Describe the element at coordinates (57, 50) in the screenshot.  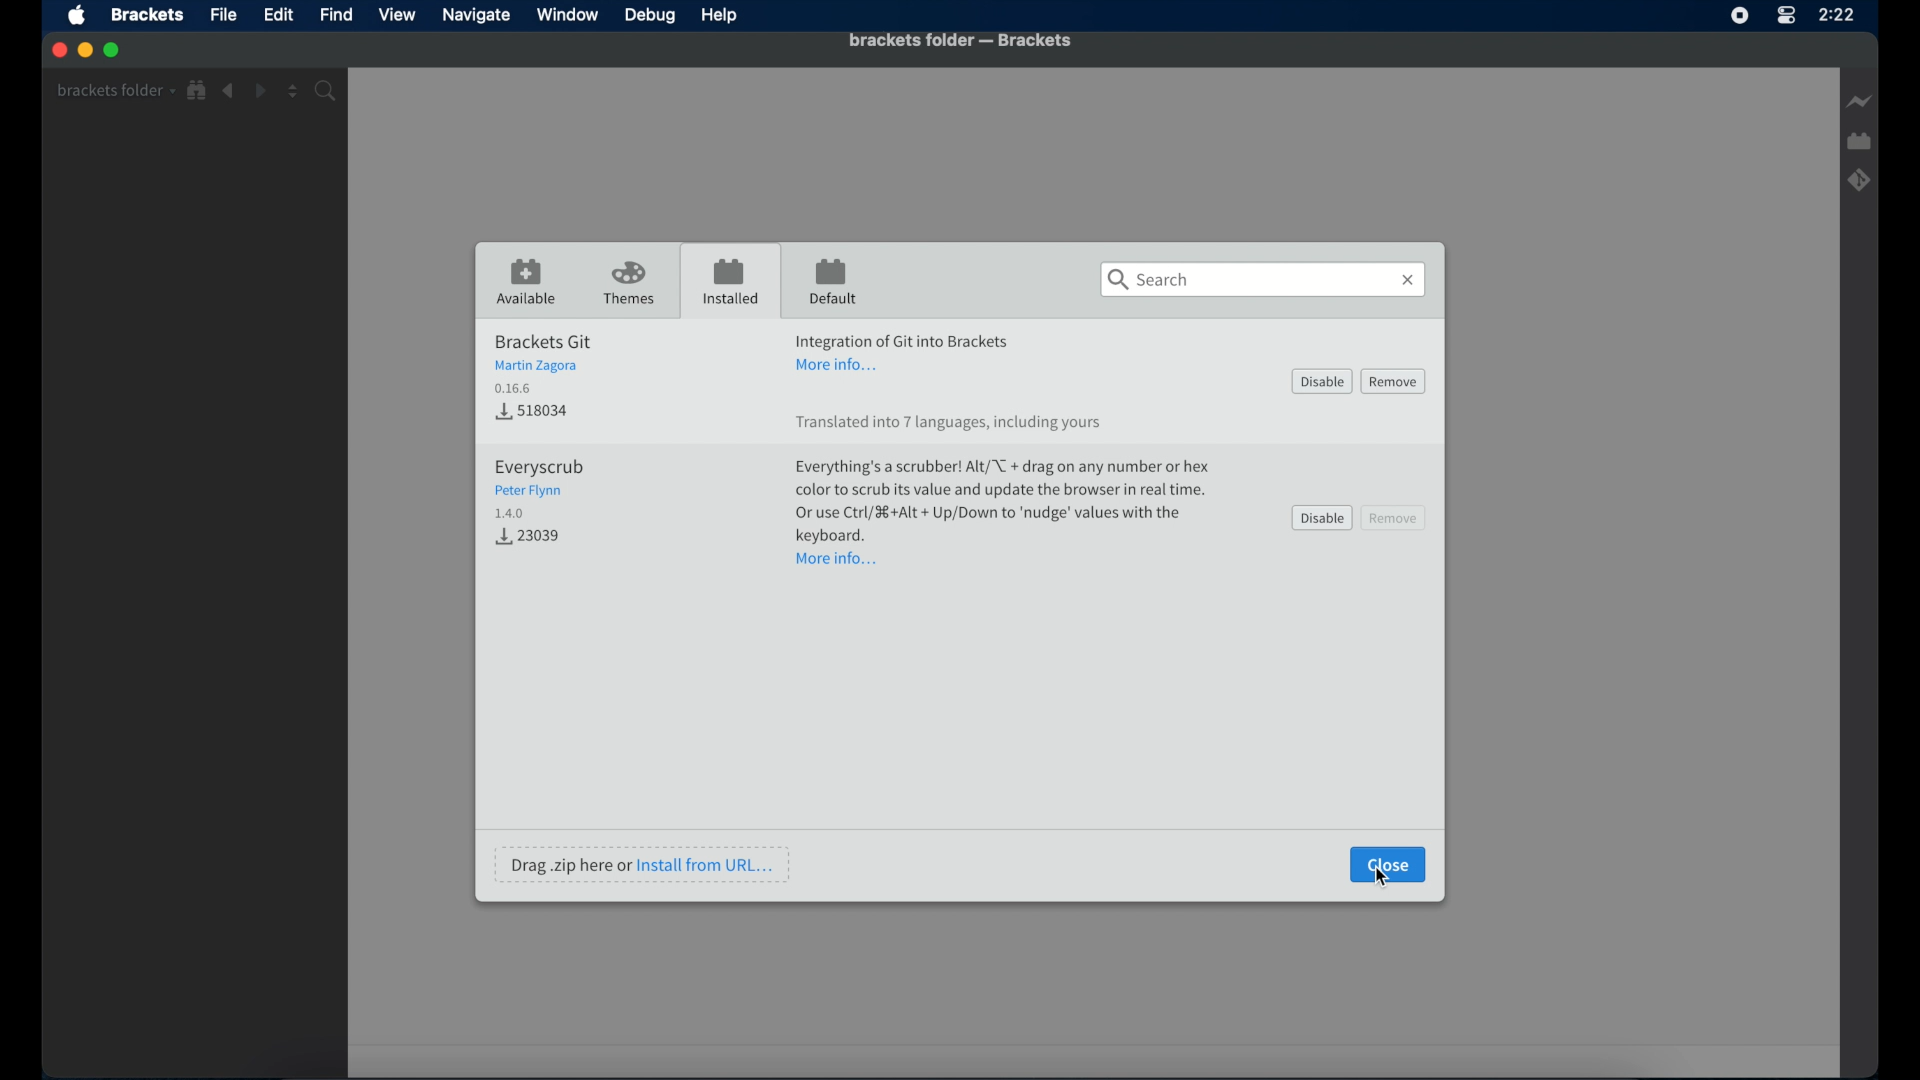
I see `close` at that location.